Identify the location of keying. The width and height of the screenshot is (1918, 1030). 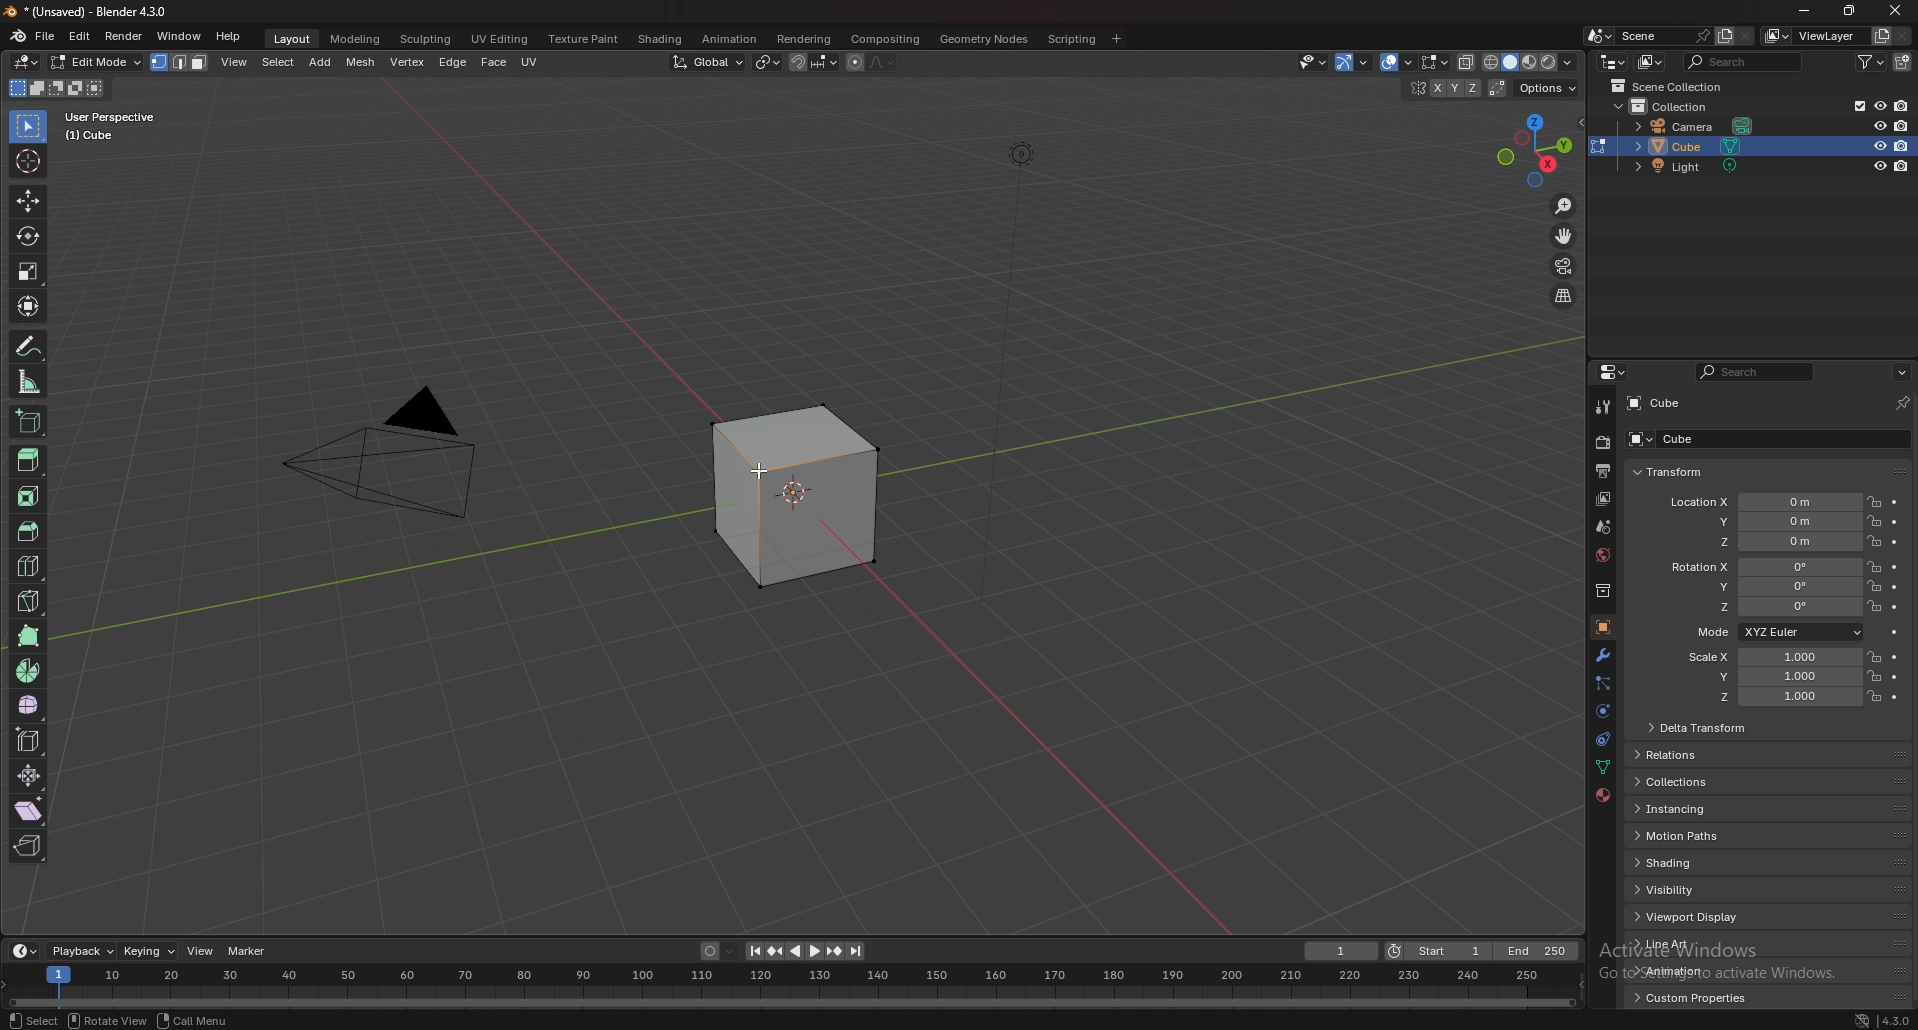
(148, 951).